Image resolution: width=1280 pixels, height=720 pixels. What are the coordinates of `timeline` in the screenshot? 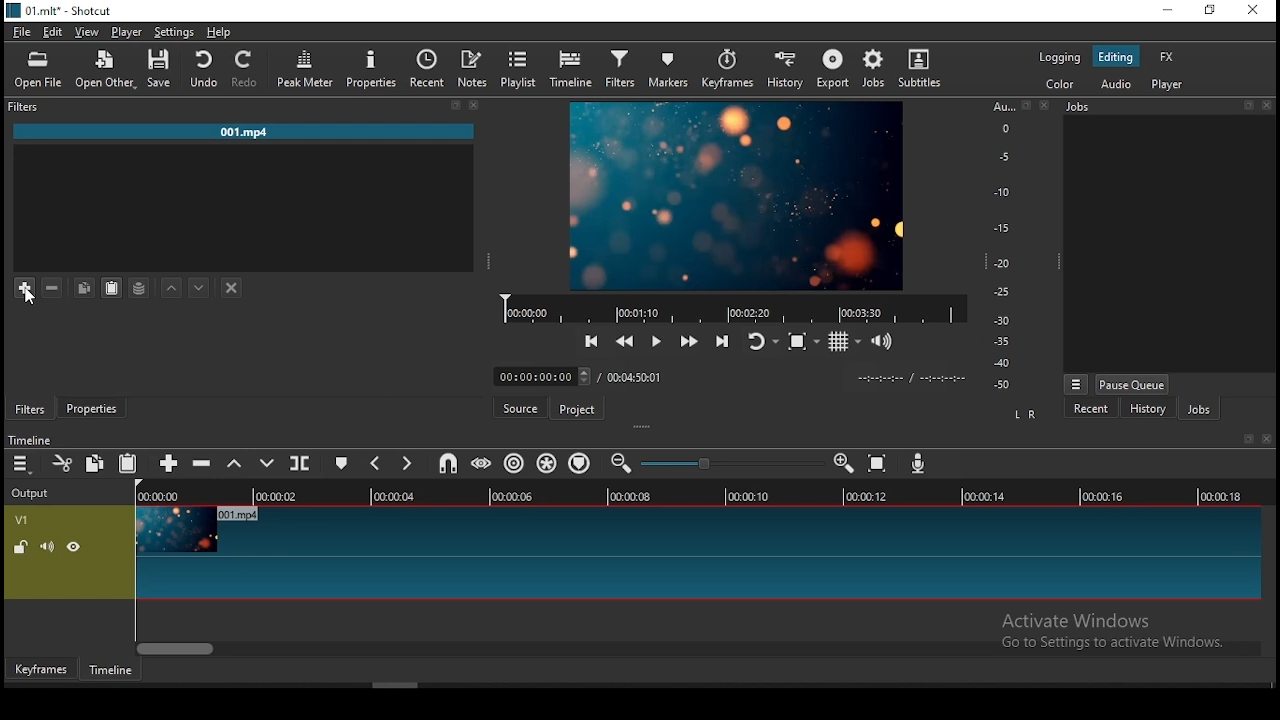 It's located at (697, 494).